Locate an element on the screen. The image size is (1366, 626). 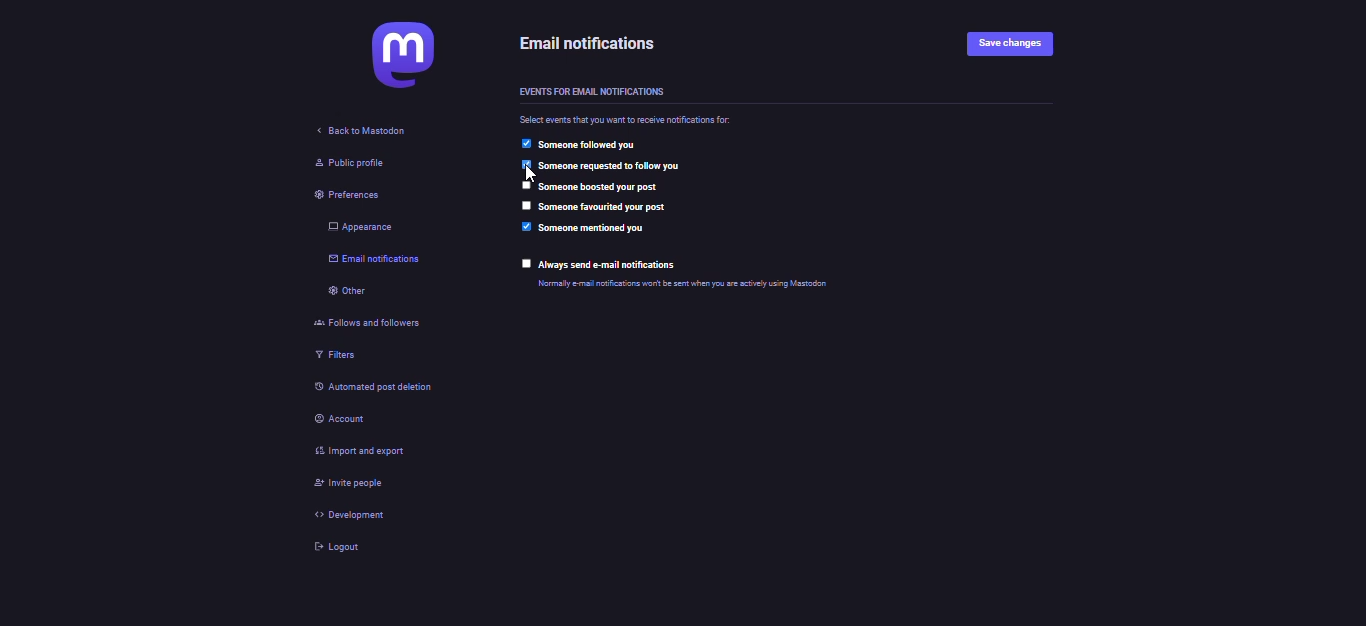
someone mentioned you is located at coordinates (597, 229).